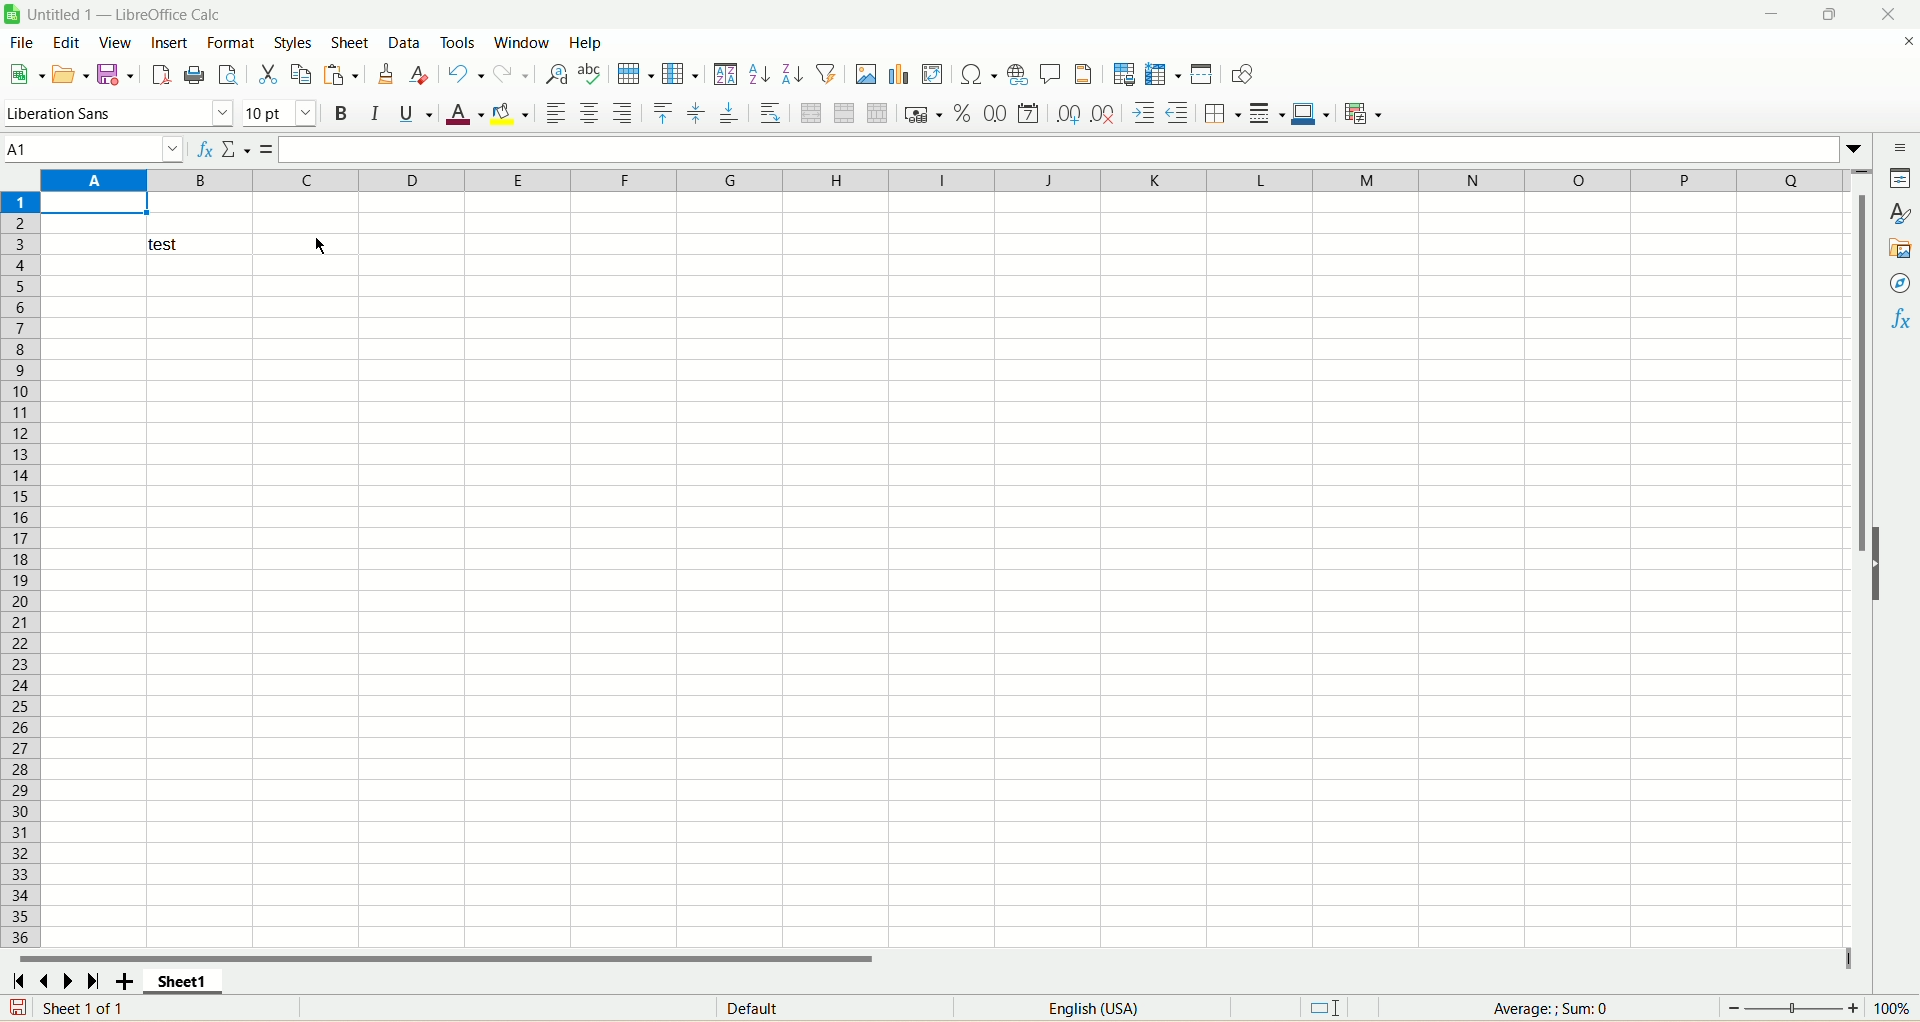 The height and width of the screenshot is (1022, 1920). I want to click on last sheet, so click(94, 980).